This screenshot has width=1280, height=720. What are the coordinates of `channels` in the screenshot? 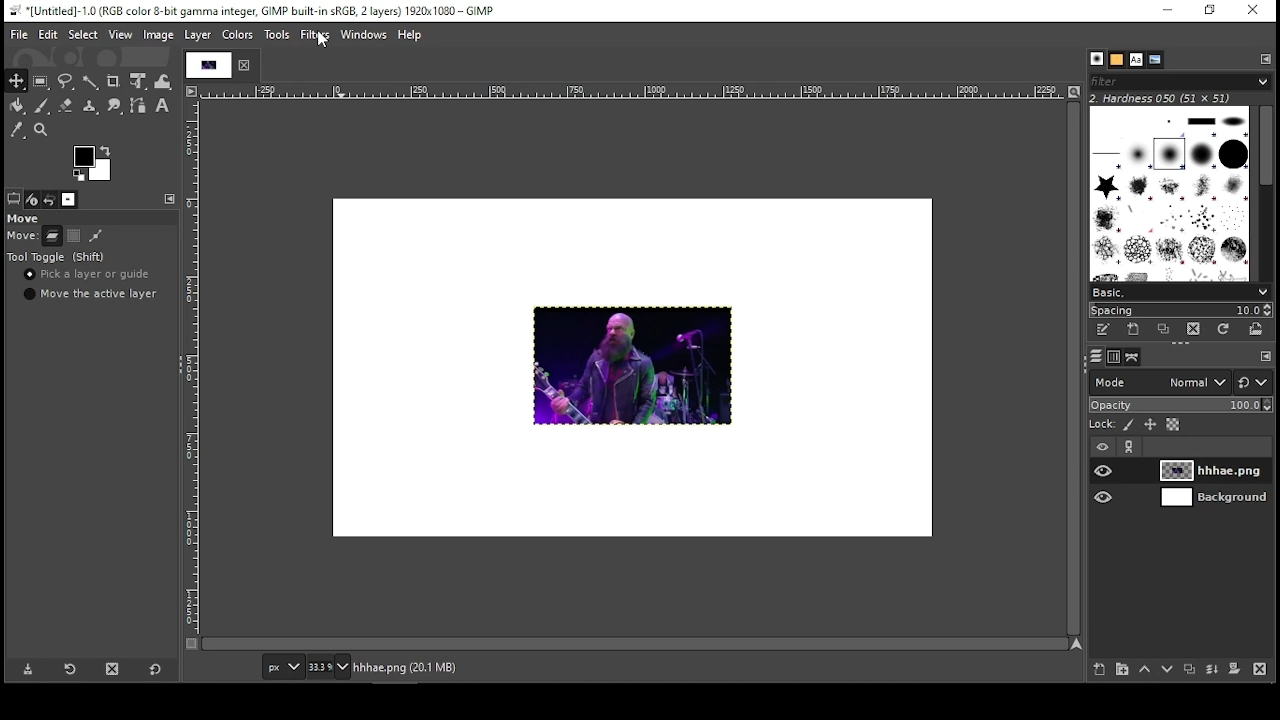 It's located at (1114, 357).